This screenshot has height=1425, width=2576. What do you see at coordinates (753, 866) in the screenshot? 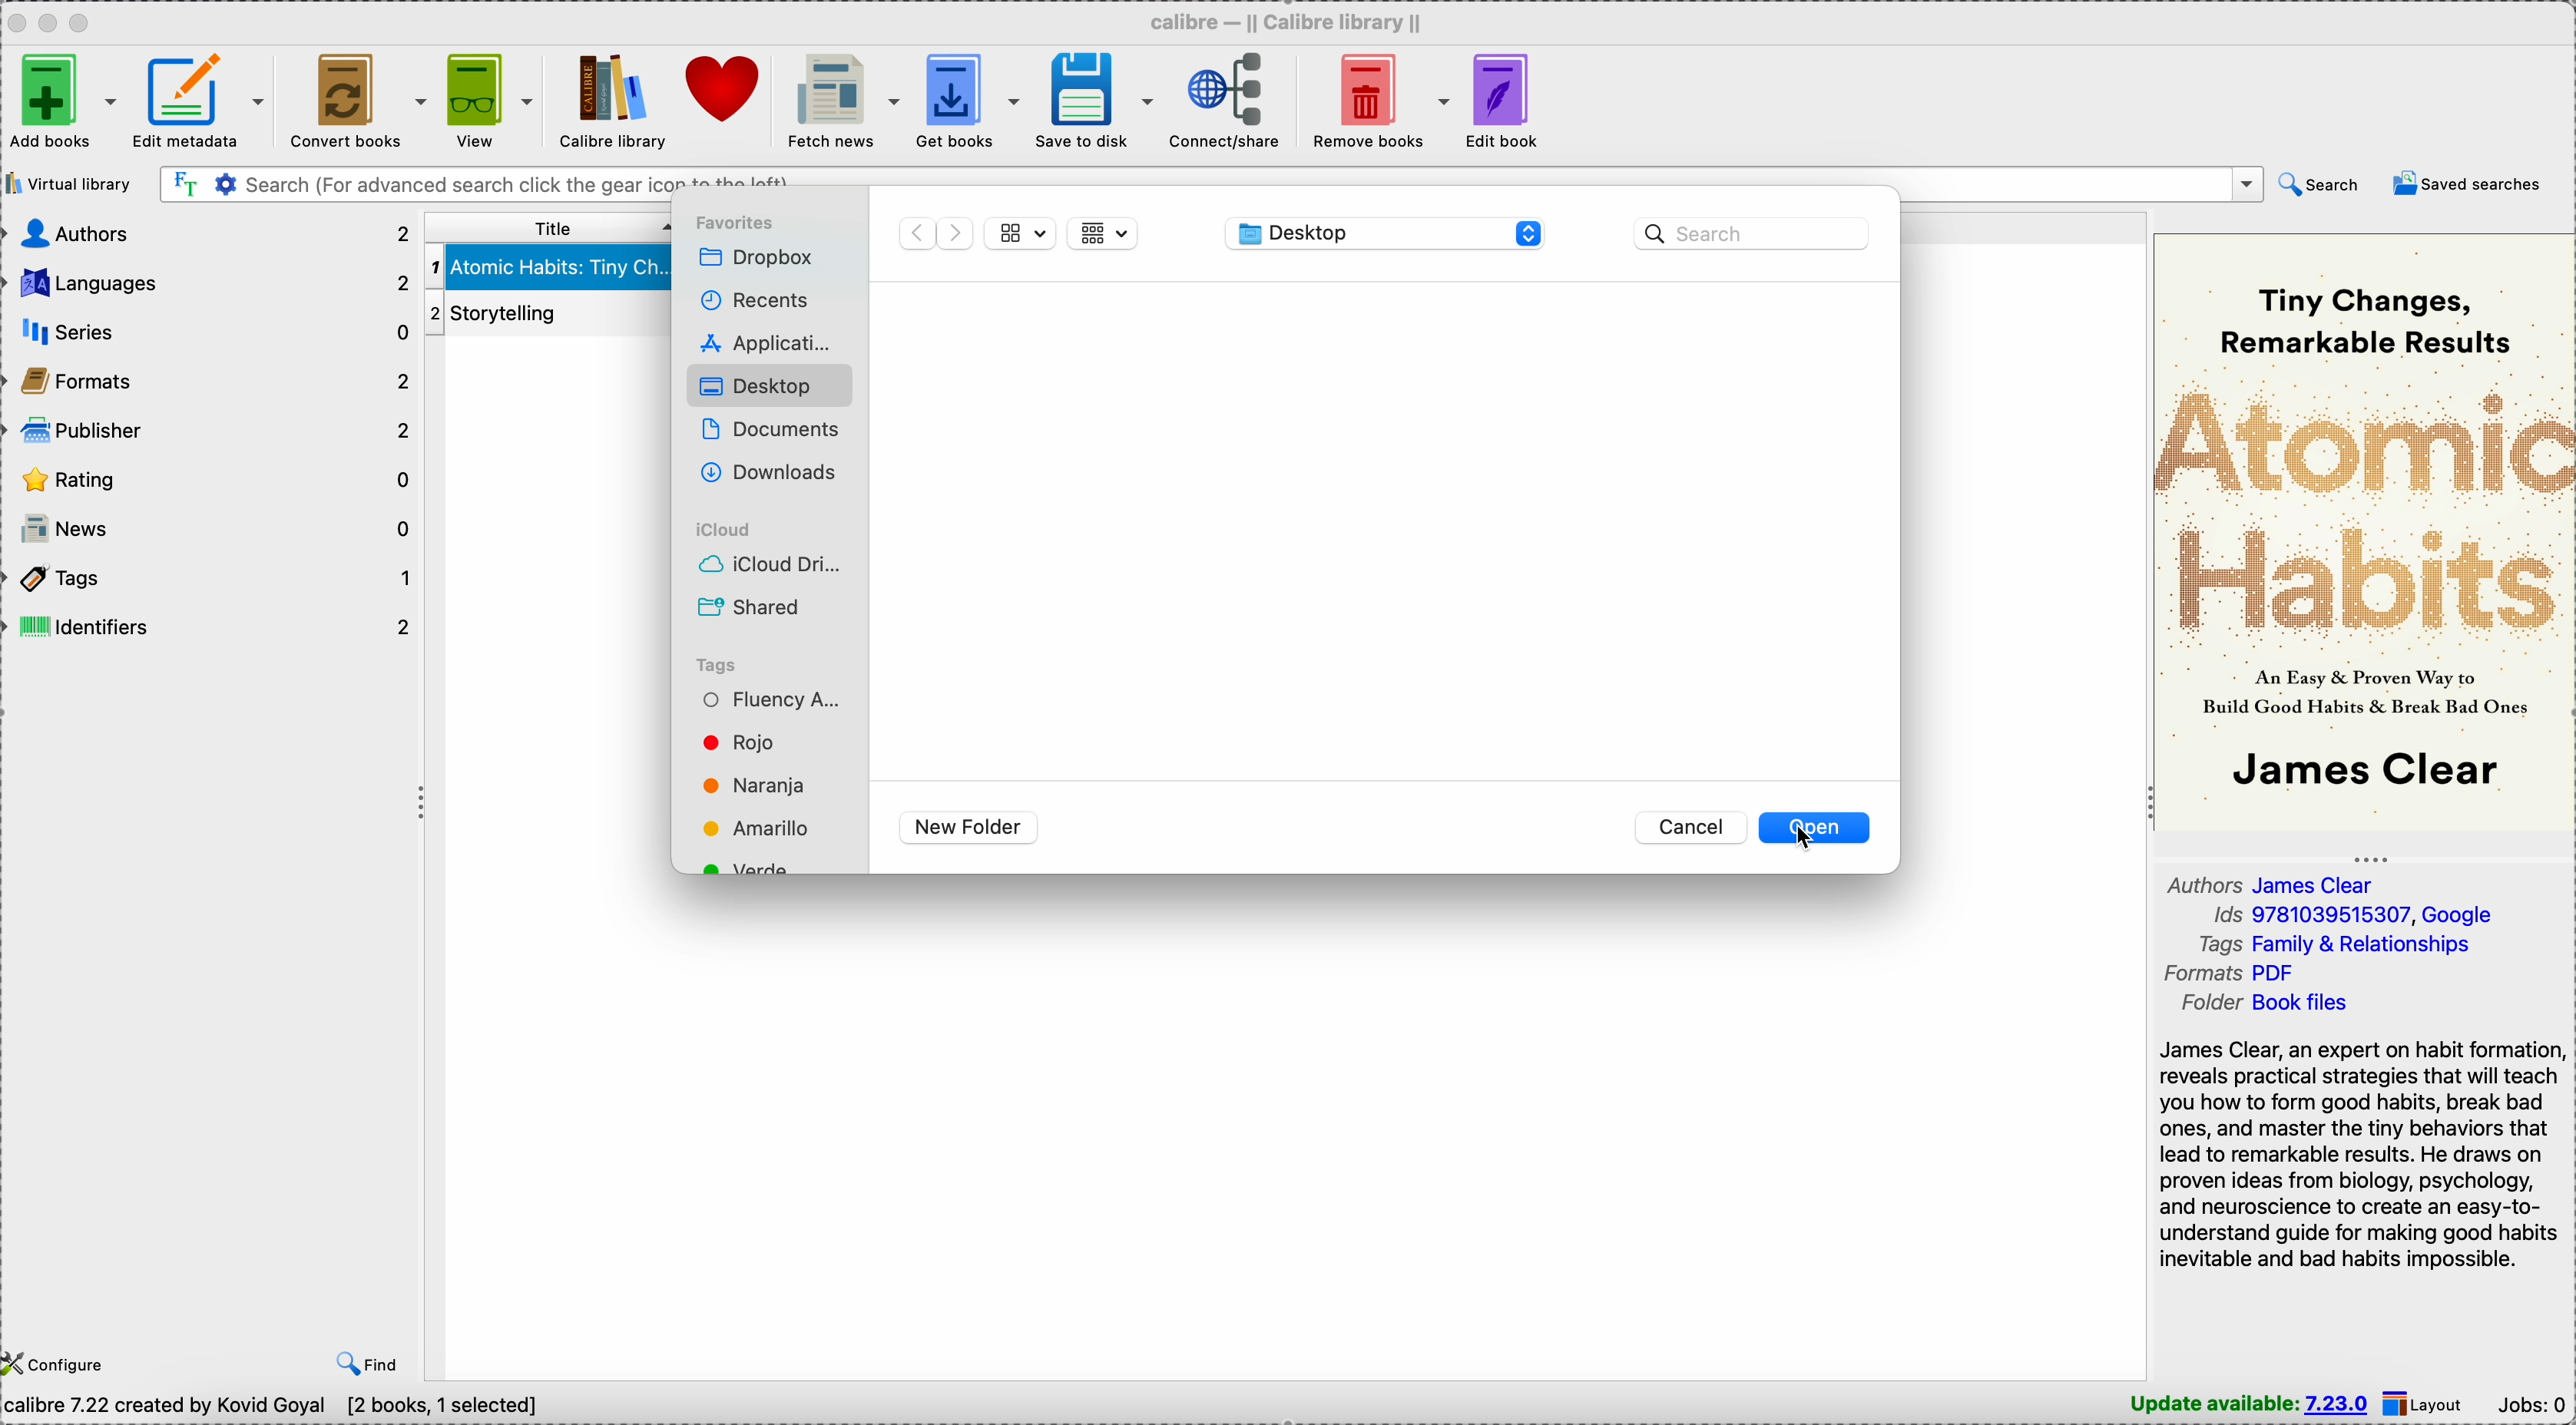
I see `Green tag` at bounding box center [753, 866].